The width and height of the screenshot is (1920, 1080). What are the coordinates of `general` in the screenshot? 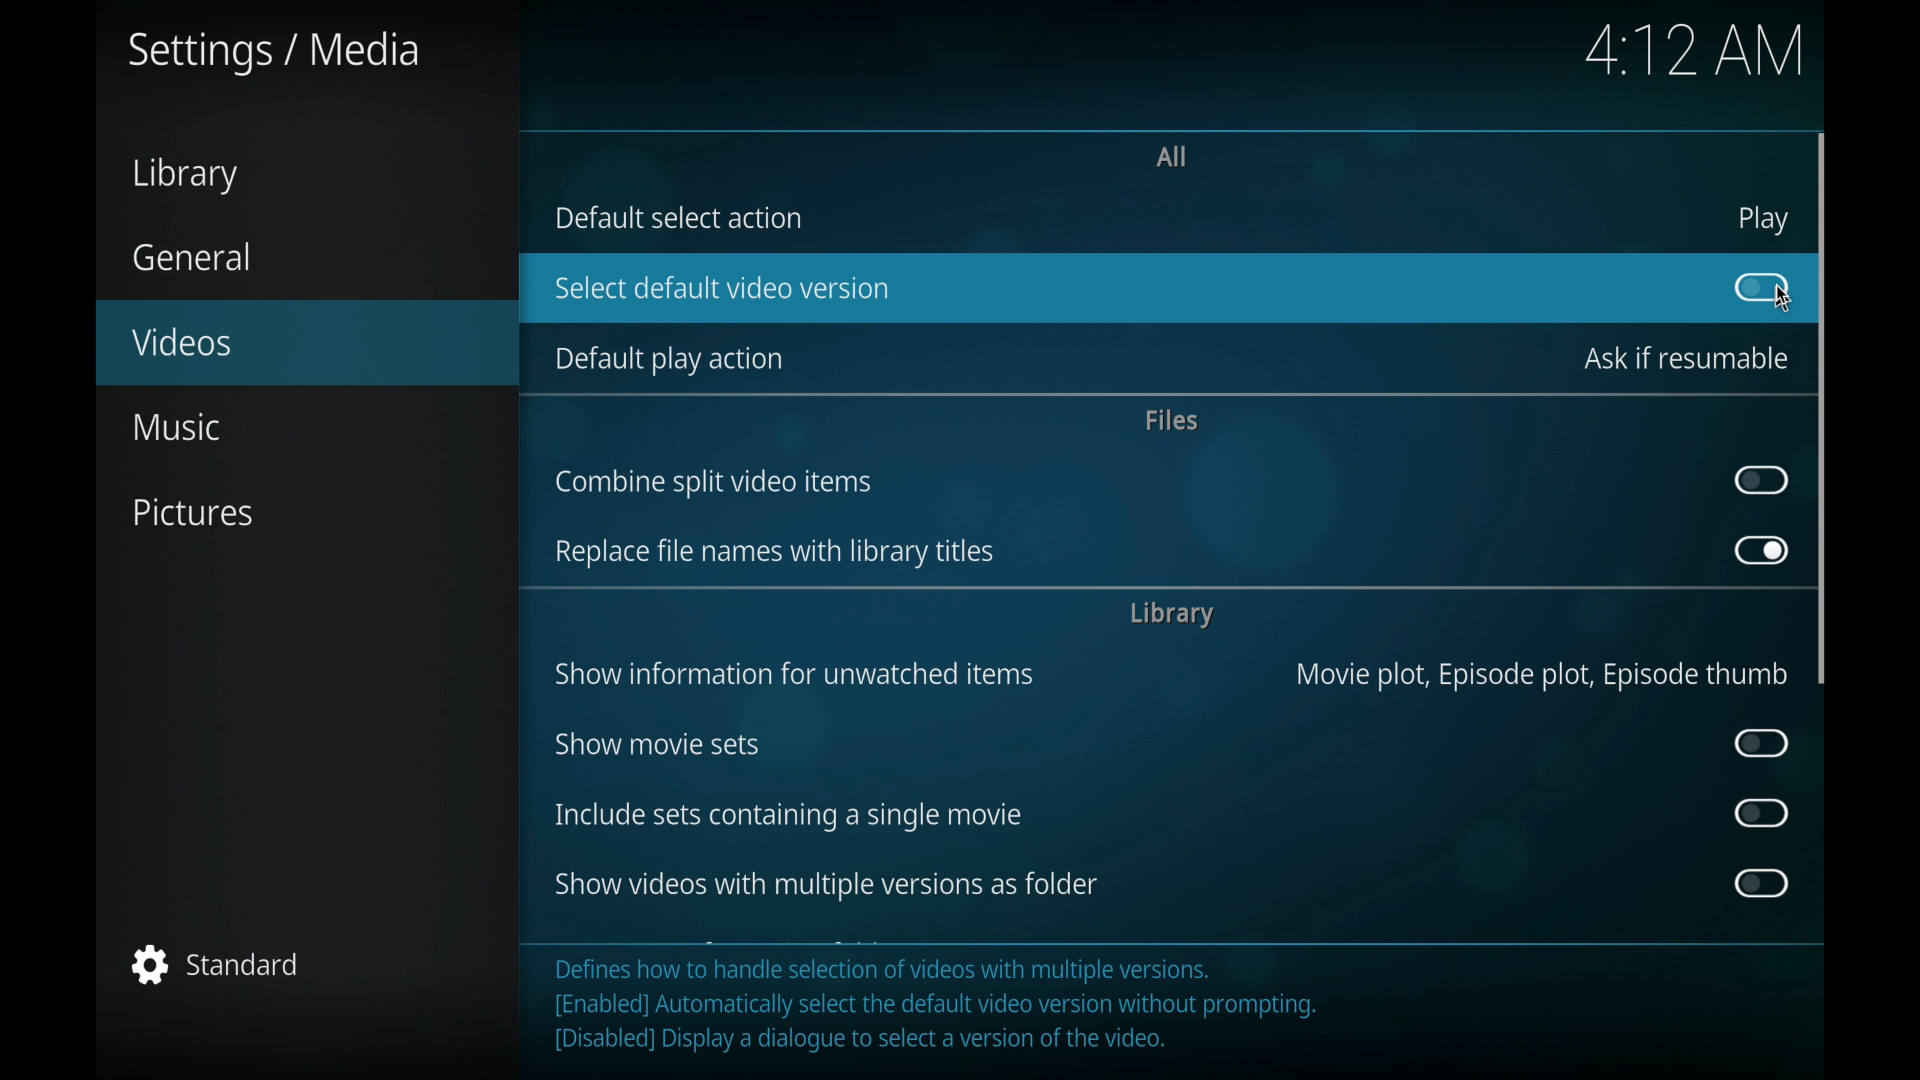 It's located at (196, 257).